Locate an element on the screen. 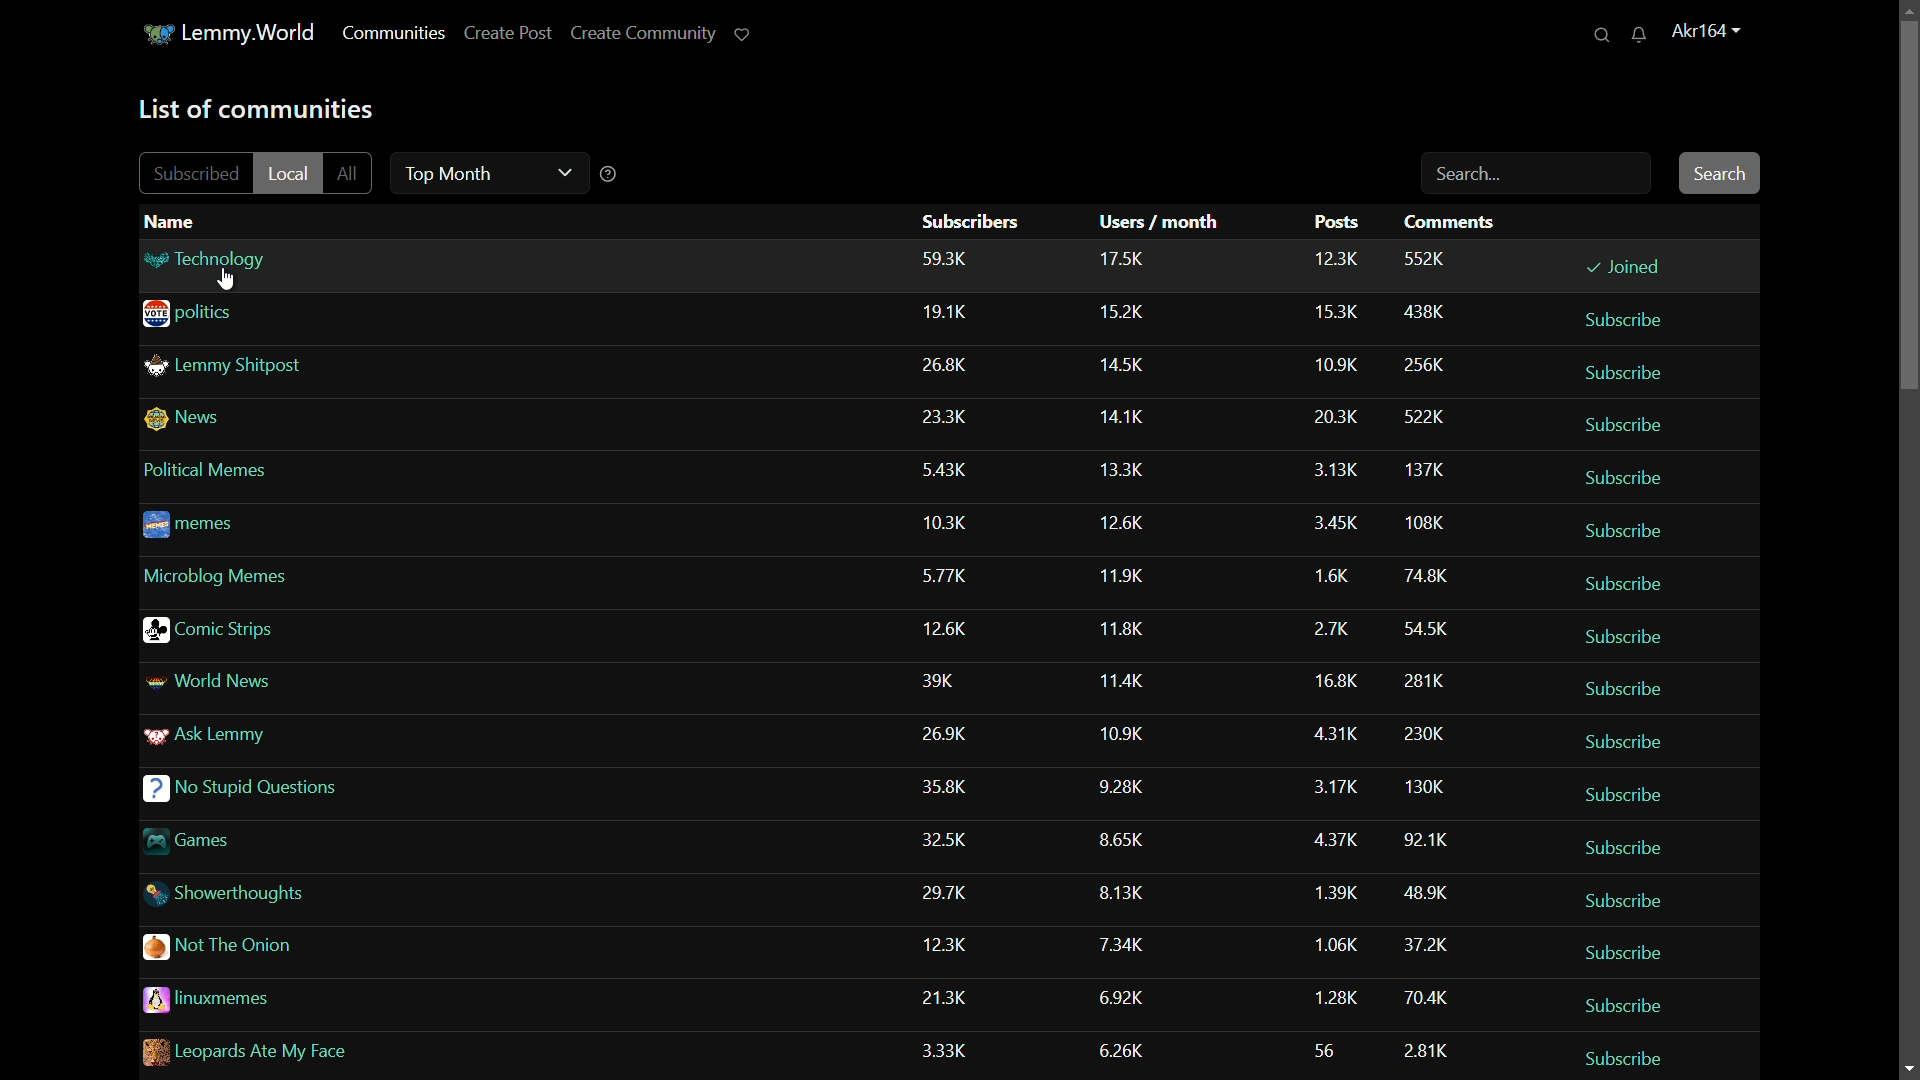 Image resolution: width=1920 pixels, height=1080 pixels. subscribe/unsubscribe is located at coordinates (1630, 526).